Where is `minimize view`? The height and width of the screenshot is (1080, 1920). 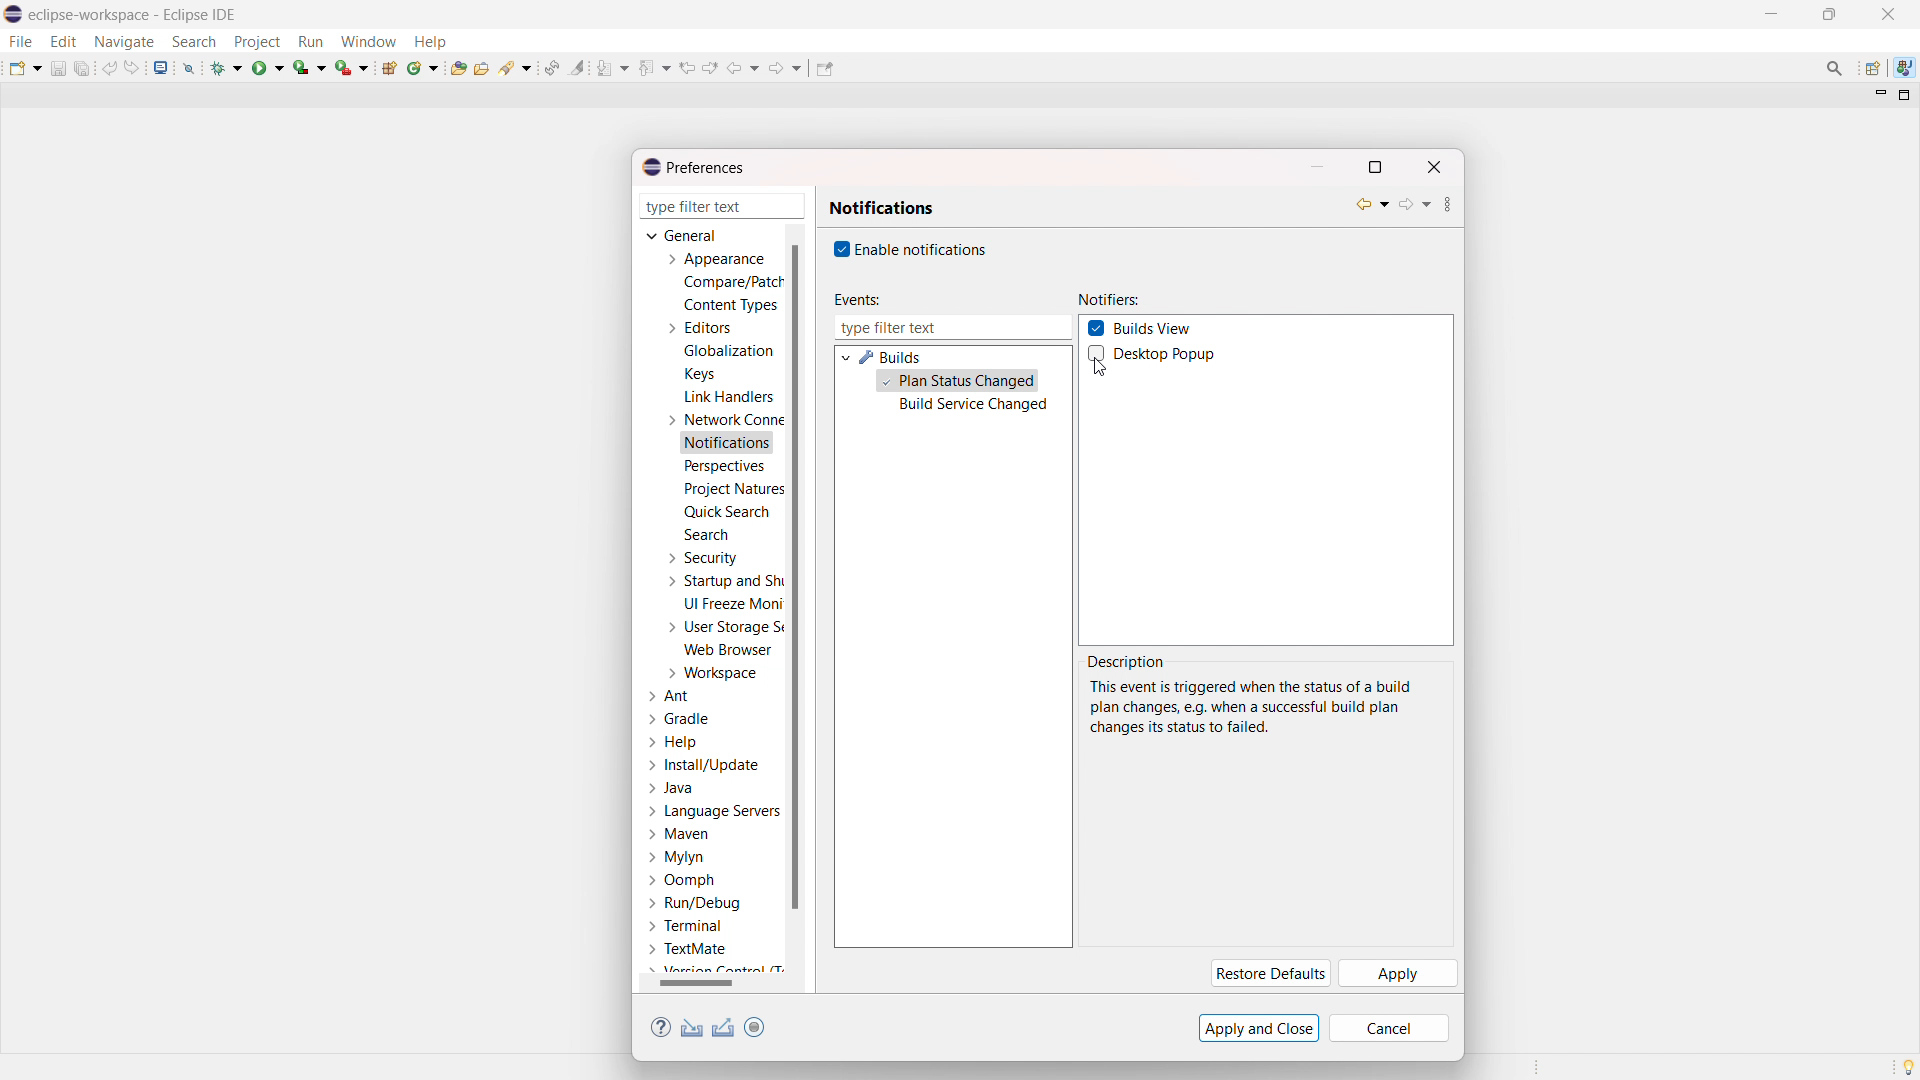
minimize view is located at coordinates (1878, 94).